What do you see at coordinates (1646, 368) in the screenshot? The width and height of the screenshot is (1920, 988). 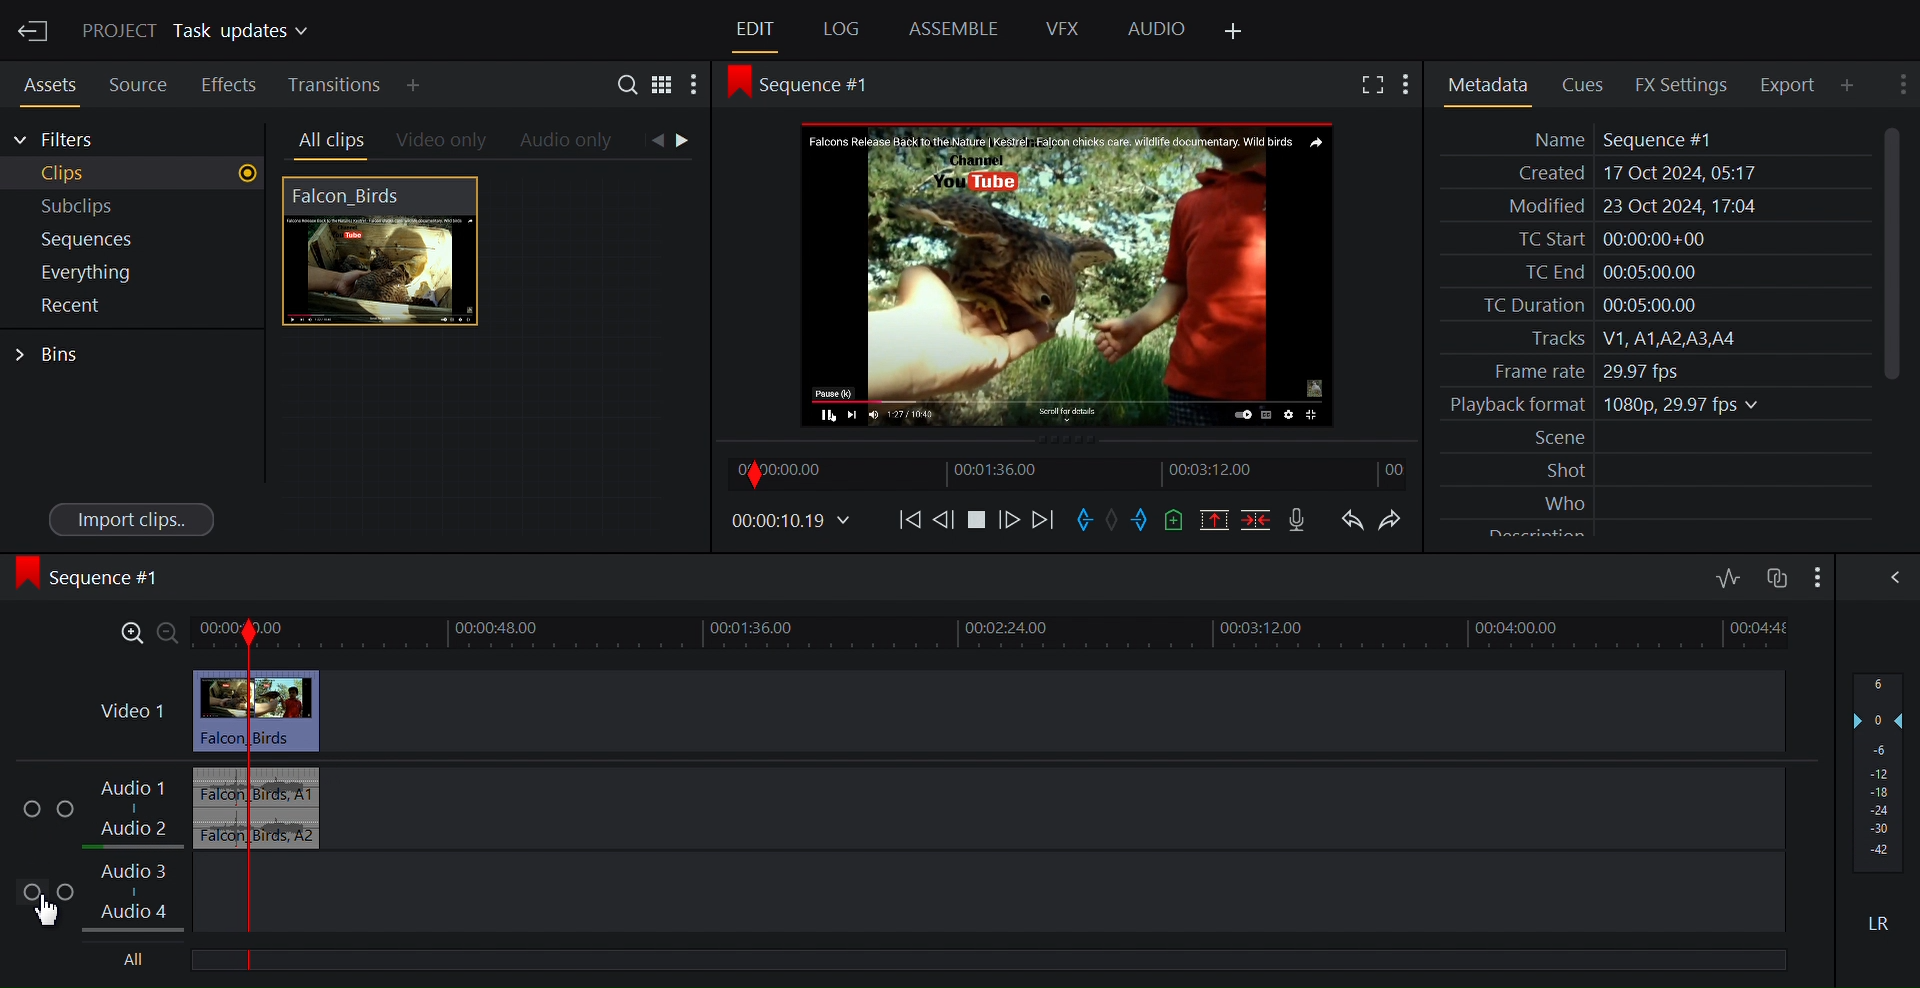 I see `Frame rate` at bounding box center [1646, 368].